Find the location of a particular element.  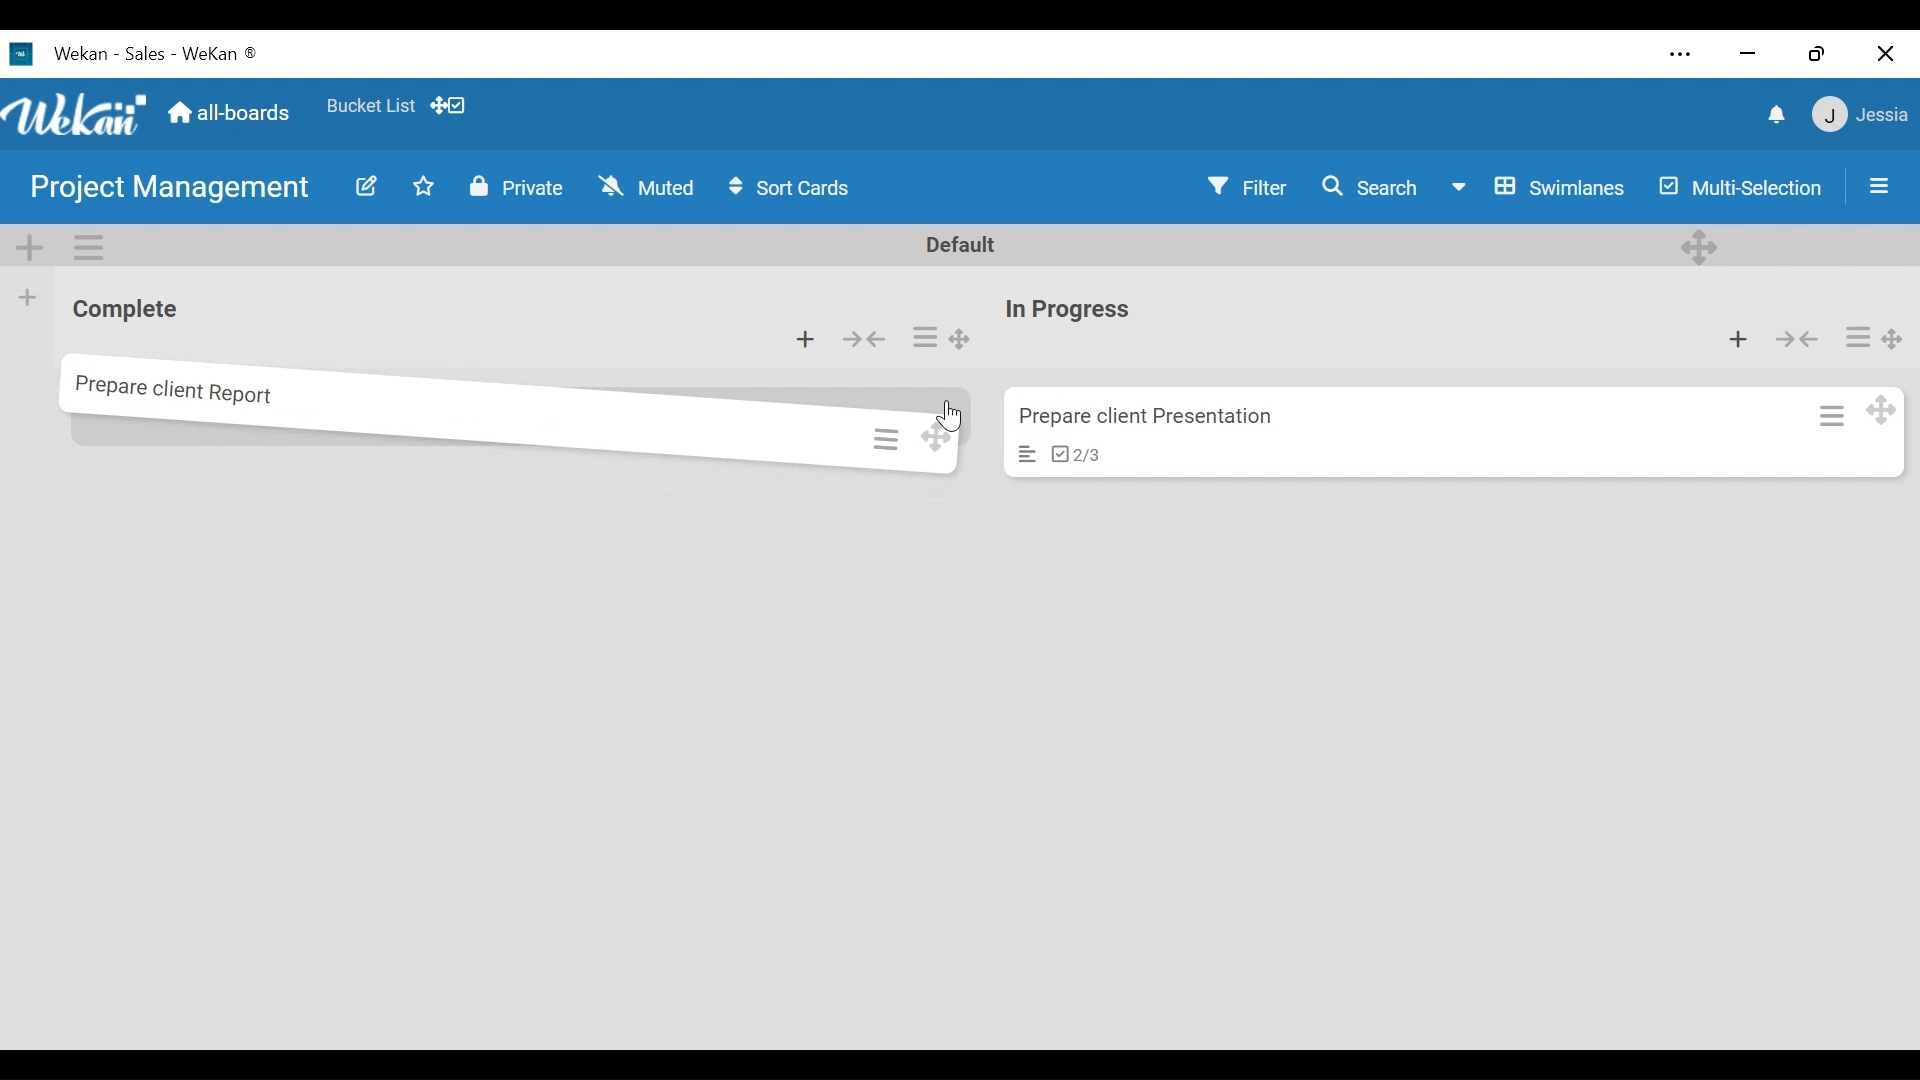

cursor is located at coordinates (952, 408).